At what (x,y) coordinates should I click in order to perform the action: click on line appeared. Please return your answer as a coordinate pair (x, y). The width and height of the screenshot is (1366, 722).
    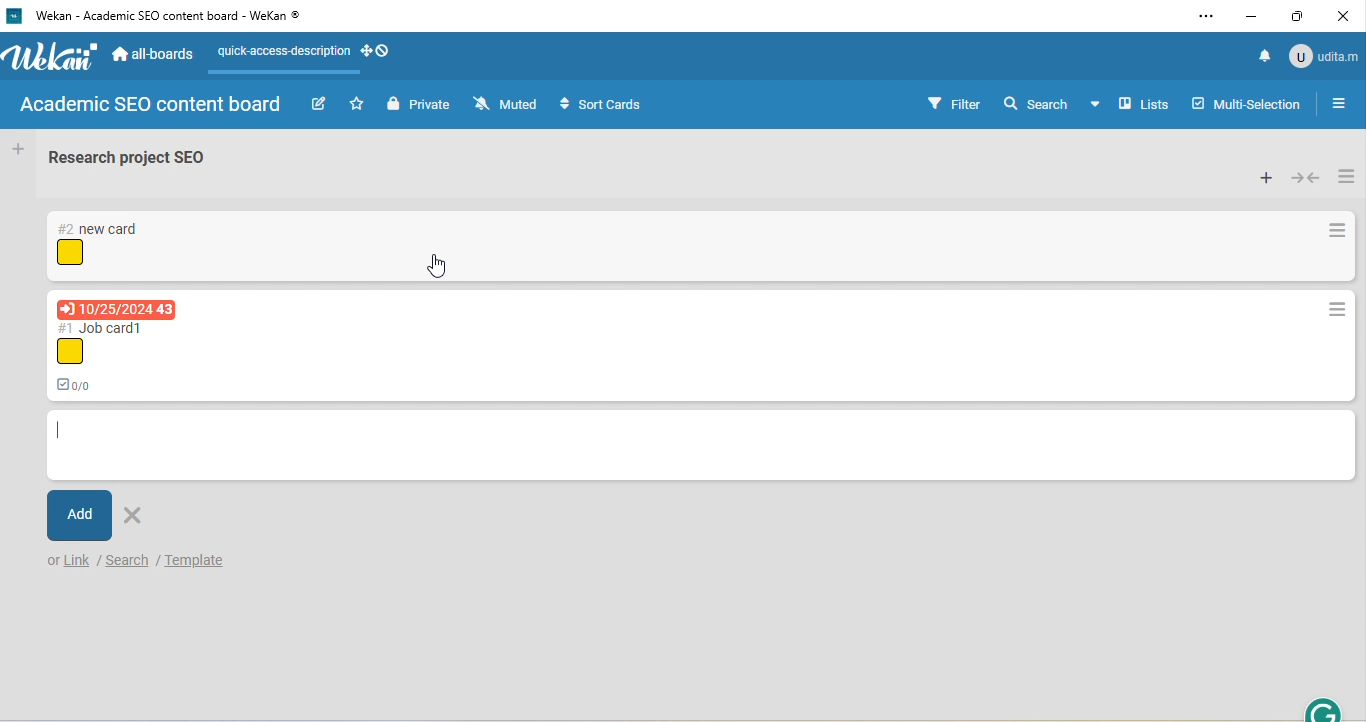
    Looking at the image, I should click on (295, 73).